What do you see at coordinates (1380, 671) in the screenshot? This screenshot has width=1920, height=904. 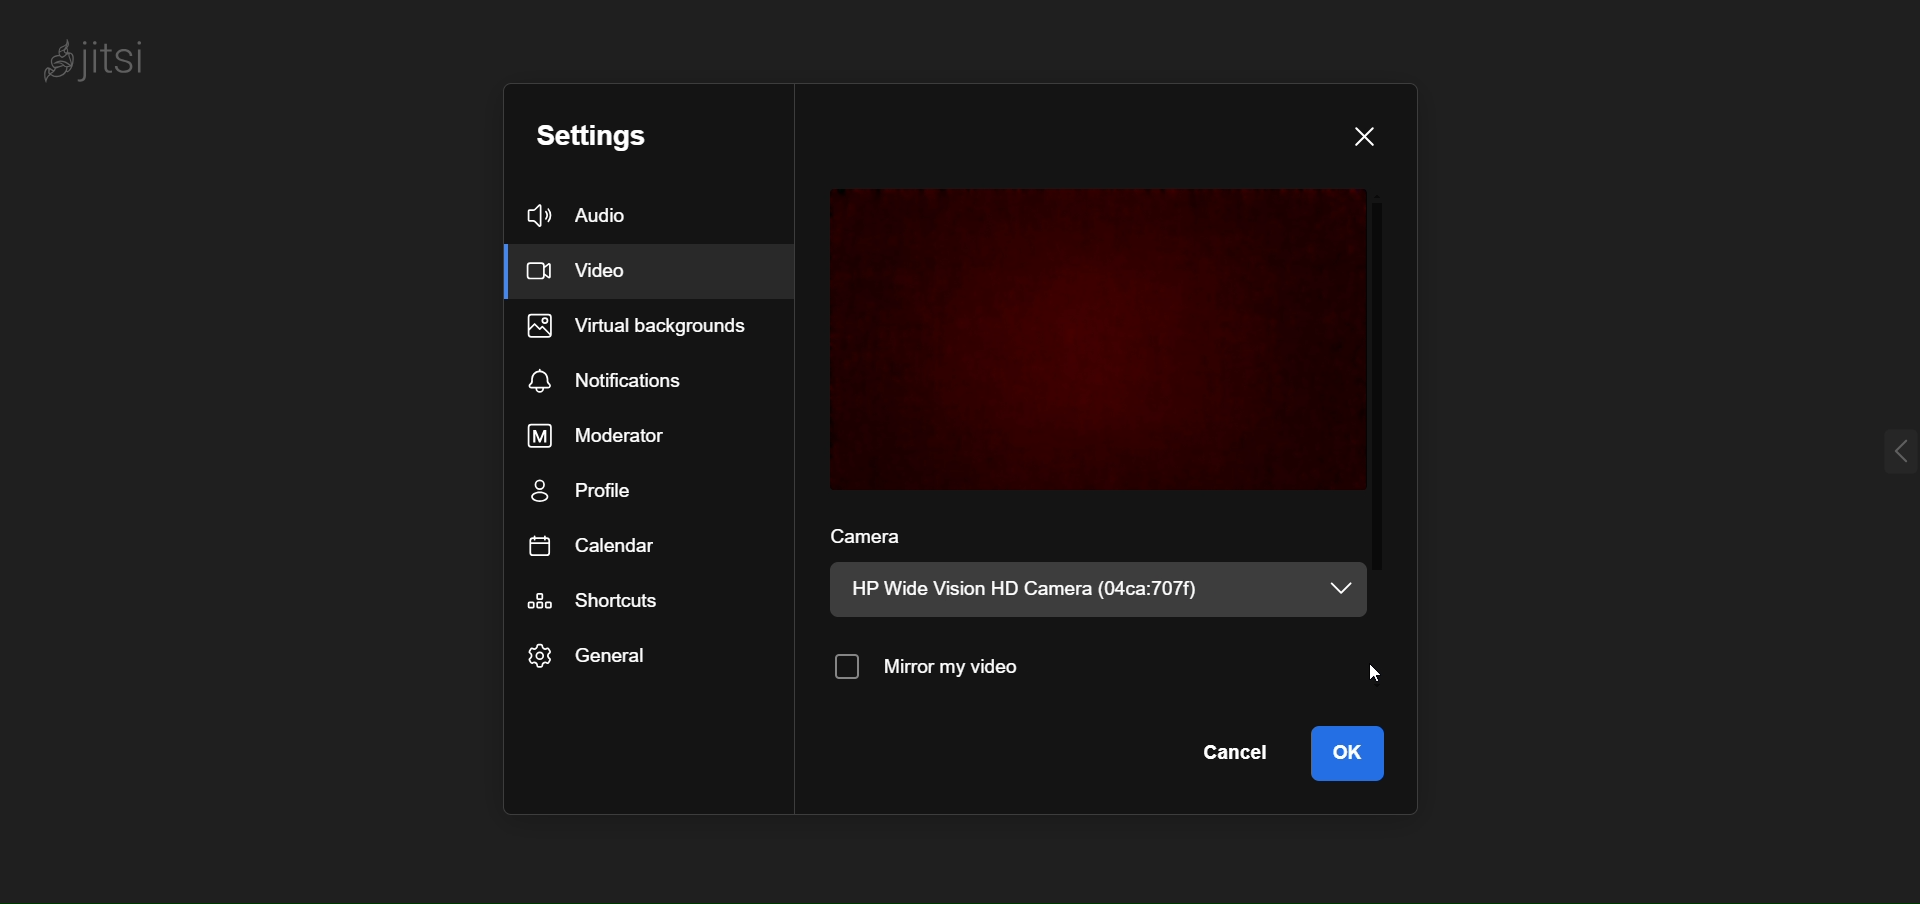 I see `cursor` at bounding box center [1380, 671].